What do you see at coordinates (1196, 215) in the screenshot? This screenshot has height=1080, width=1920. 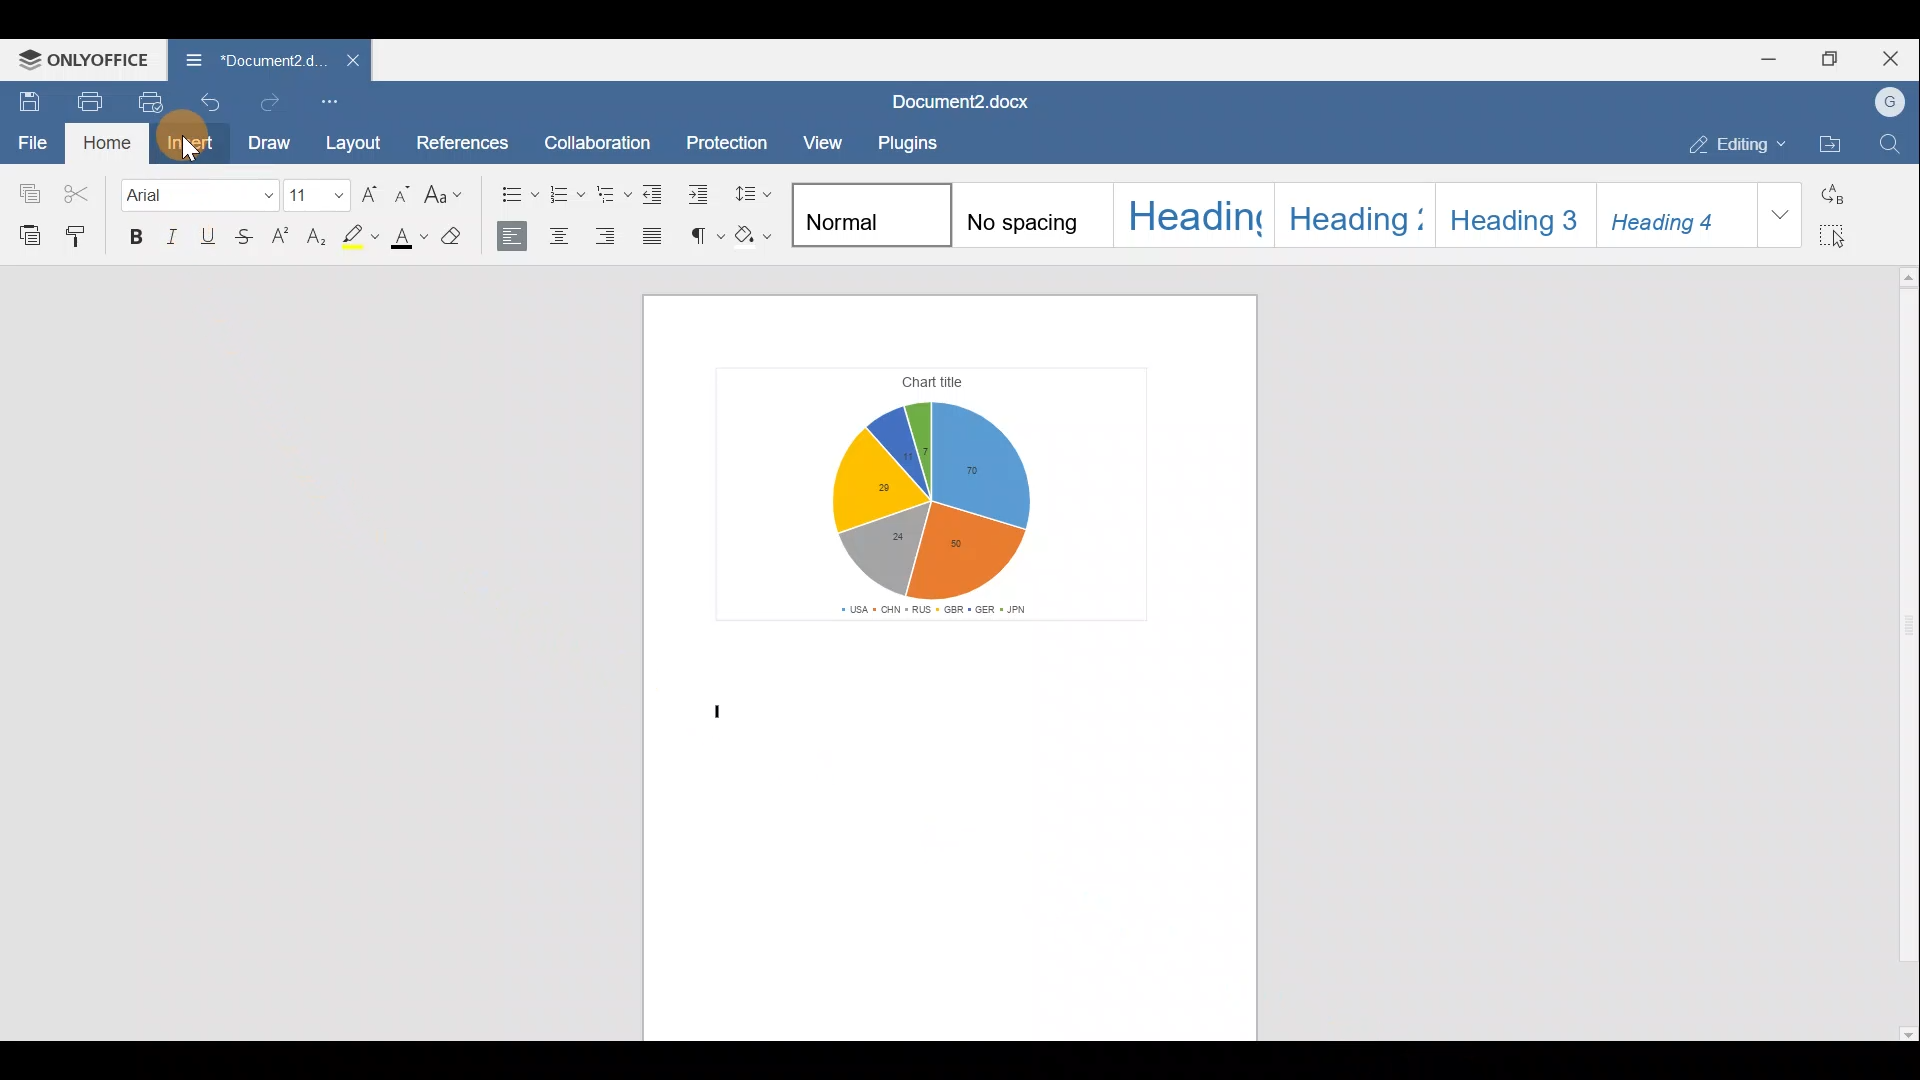 I see `Style 3` at bounding box center [1196, 215].